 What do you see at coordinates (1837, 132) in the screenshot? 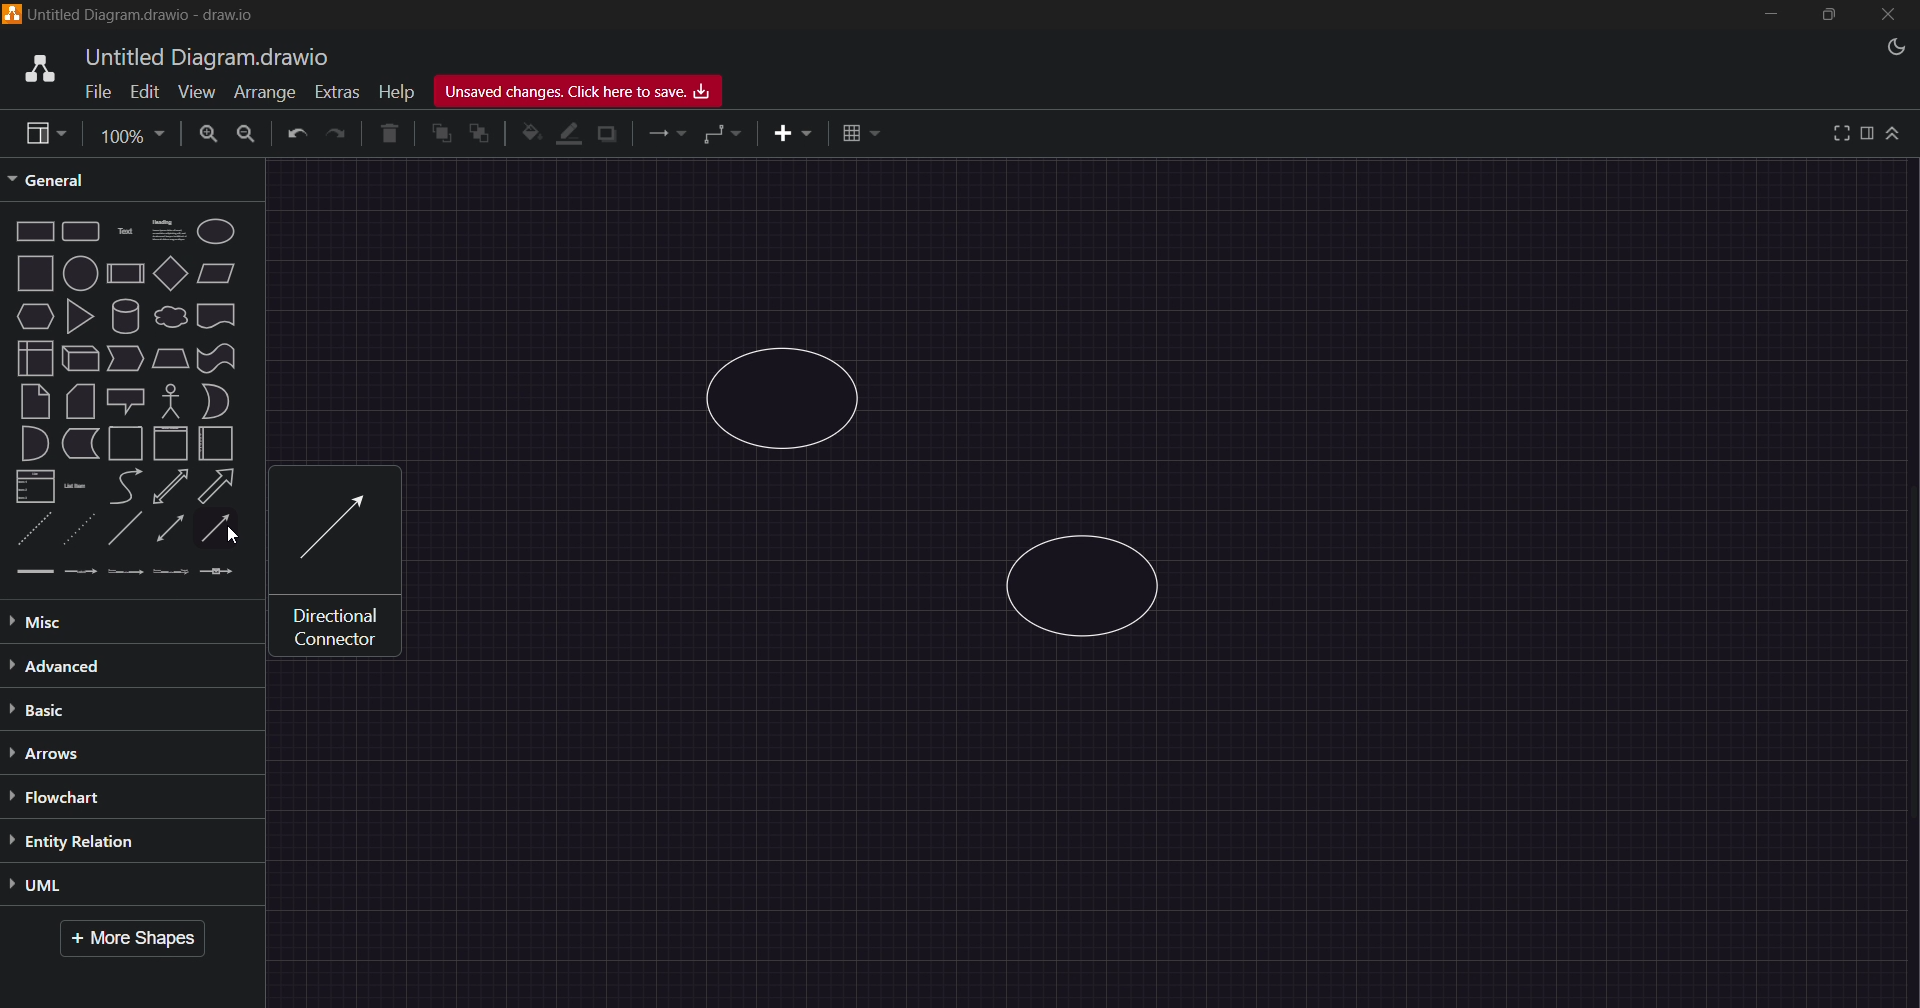
I see `view full screen` at bounding box center [1837, 132].